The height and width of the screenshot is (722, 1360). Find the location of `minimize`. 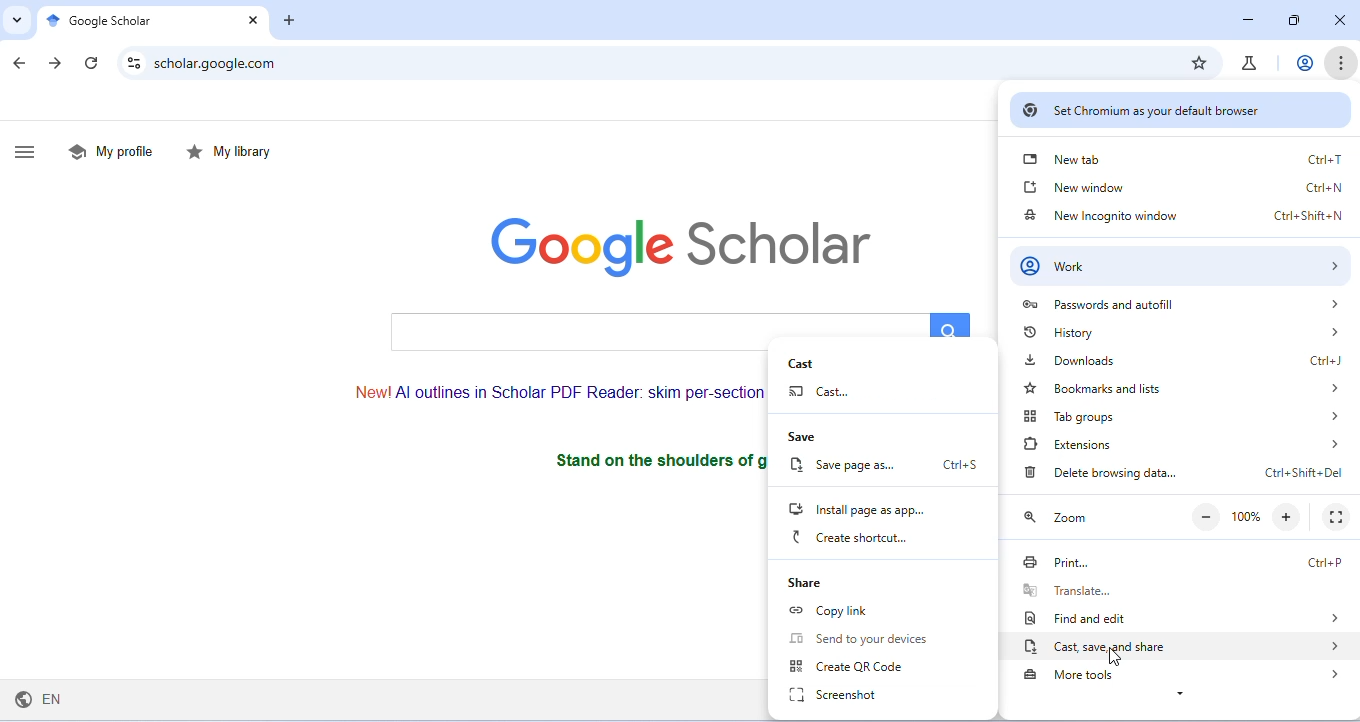

minimize is located at coordinates (1245, 19).